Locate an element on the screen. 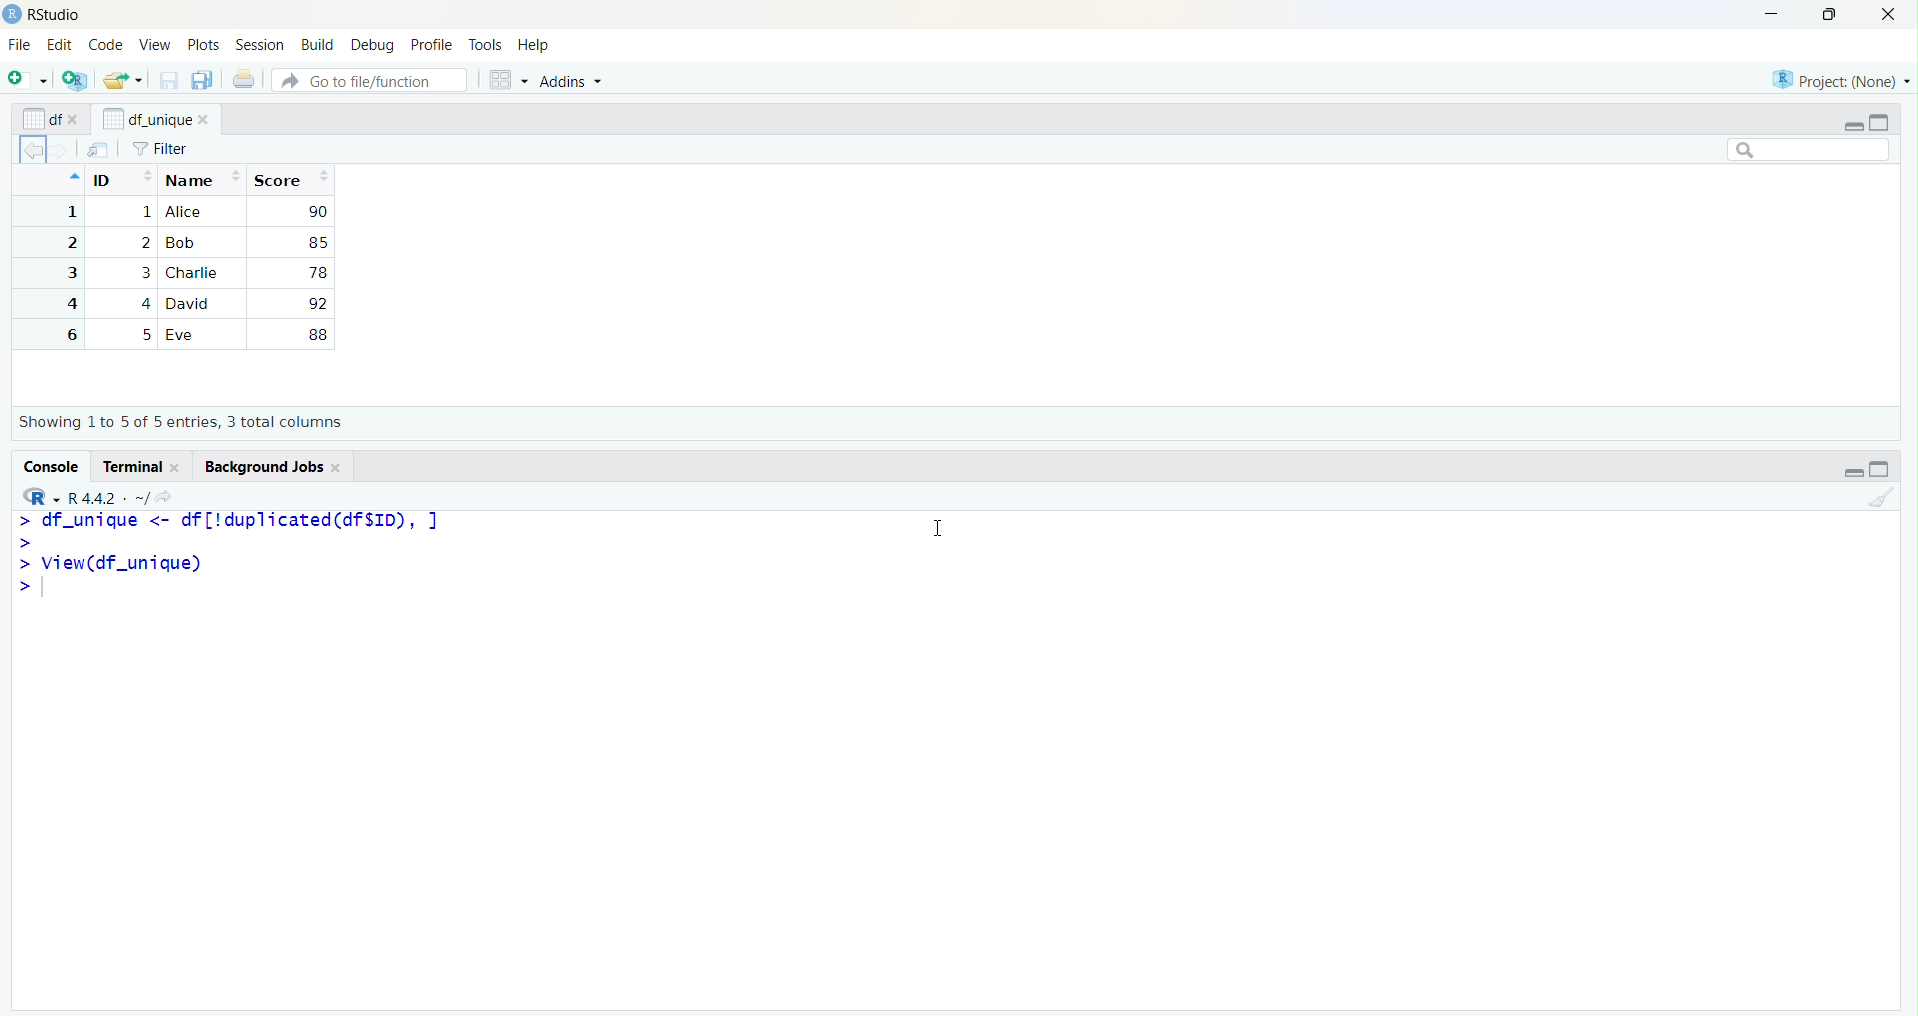  RStudio menu is located at coordinates (41, 497).